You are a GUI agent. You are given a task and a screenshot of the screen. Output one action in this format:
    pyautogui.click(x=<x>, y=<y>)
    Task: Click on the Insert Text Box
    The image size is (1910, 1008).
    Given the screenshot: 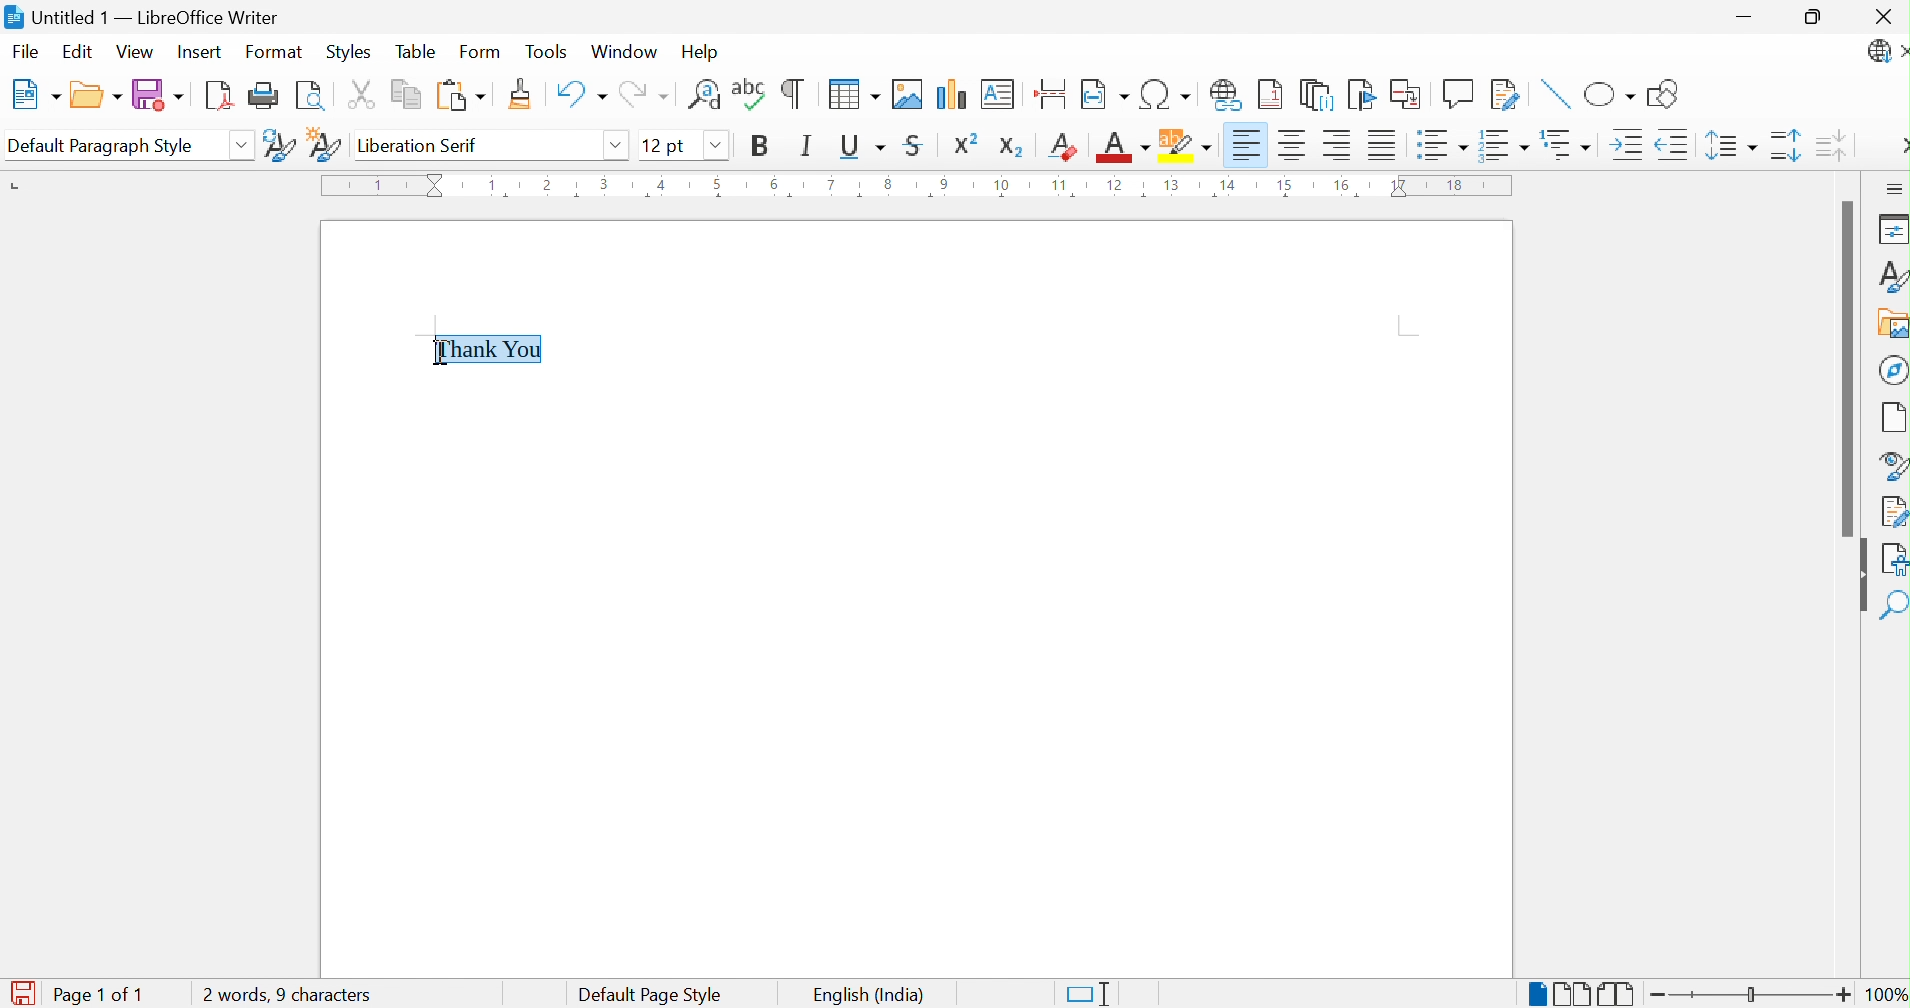 What is the action you would take?
    pyautogui.click(x=994, y=95)
    